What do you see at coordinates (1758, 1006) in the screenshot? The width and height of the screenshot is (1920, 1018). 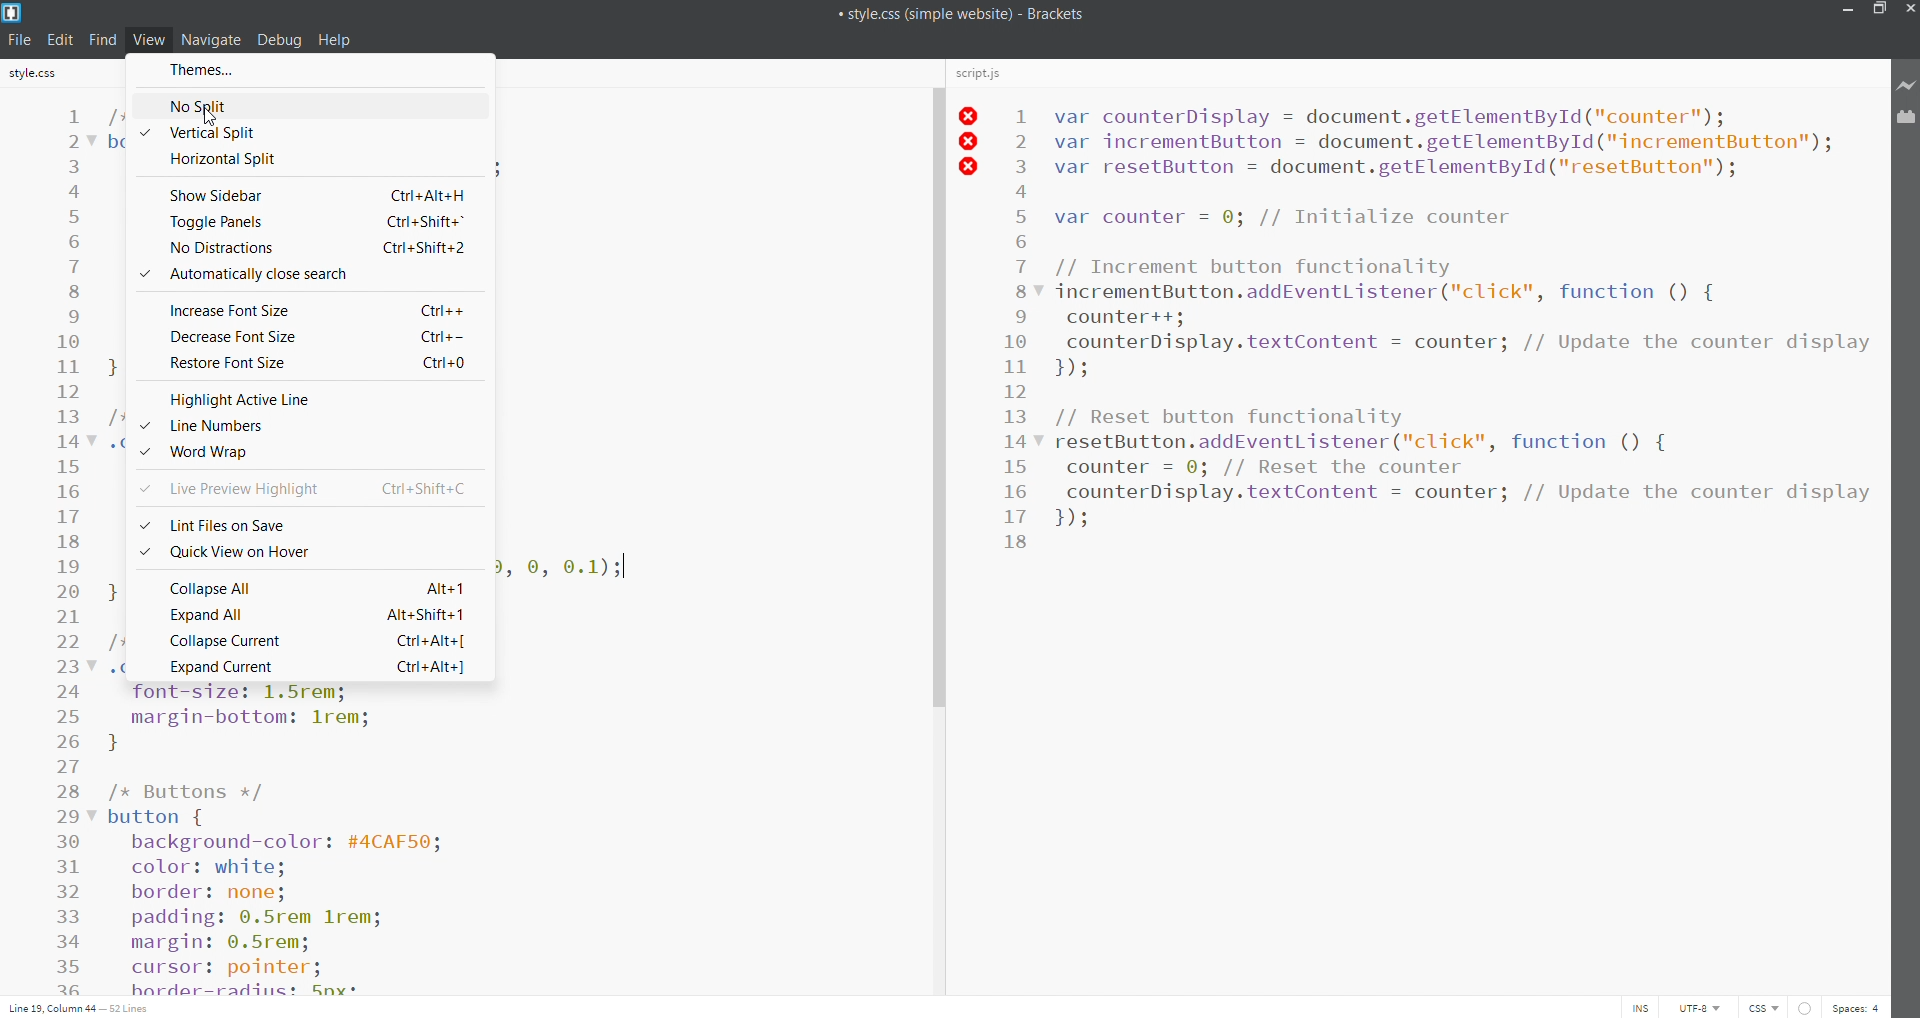 I see `file type` at bounding box center [1758, 1006].